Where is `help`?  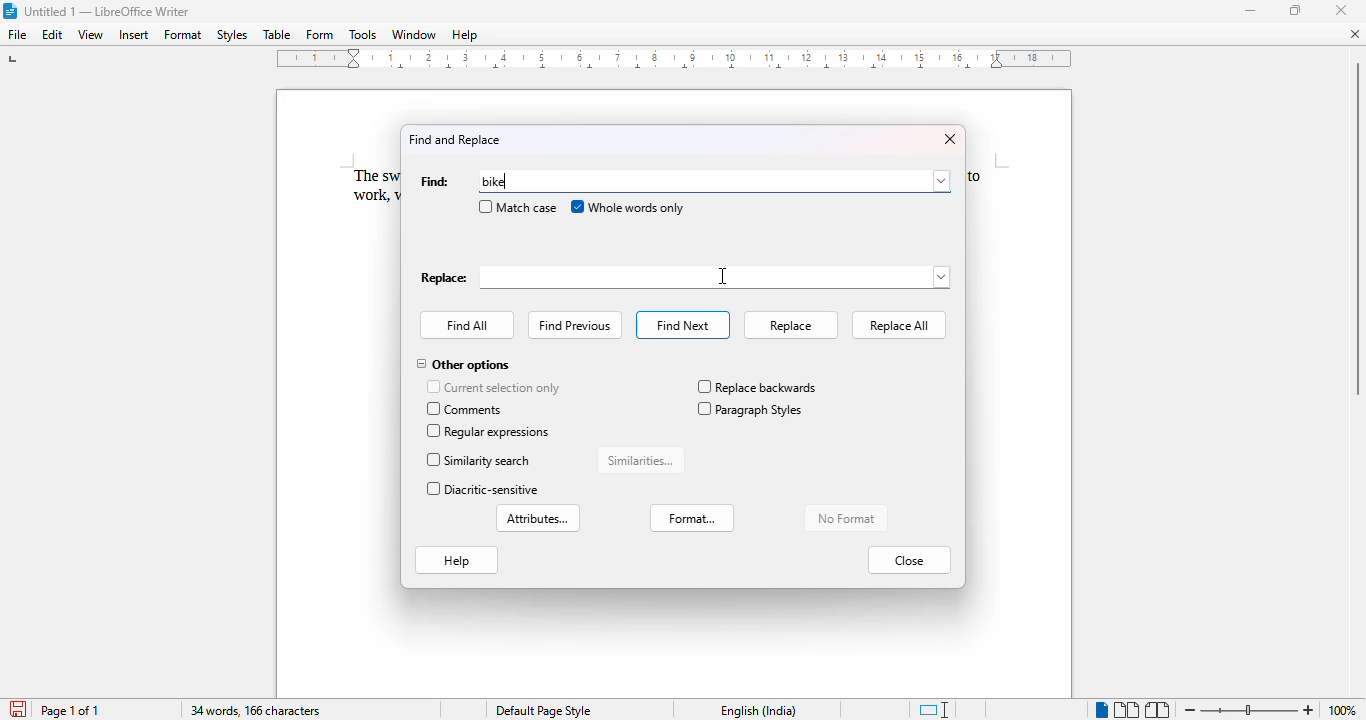 help is located at coordinates (464, 35).